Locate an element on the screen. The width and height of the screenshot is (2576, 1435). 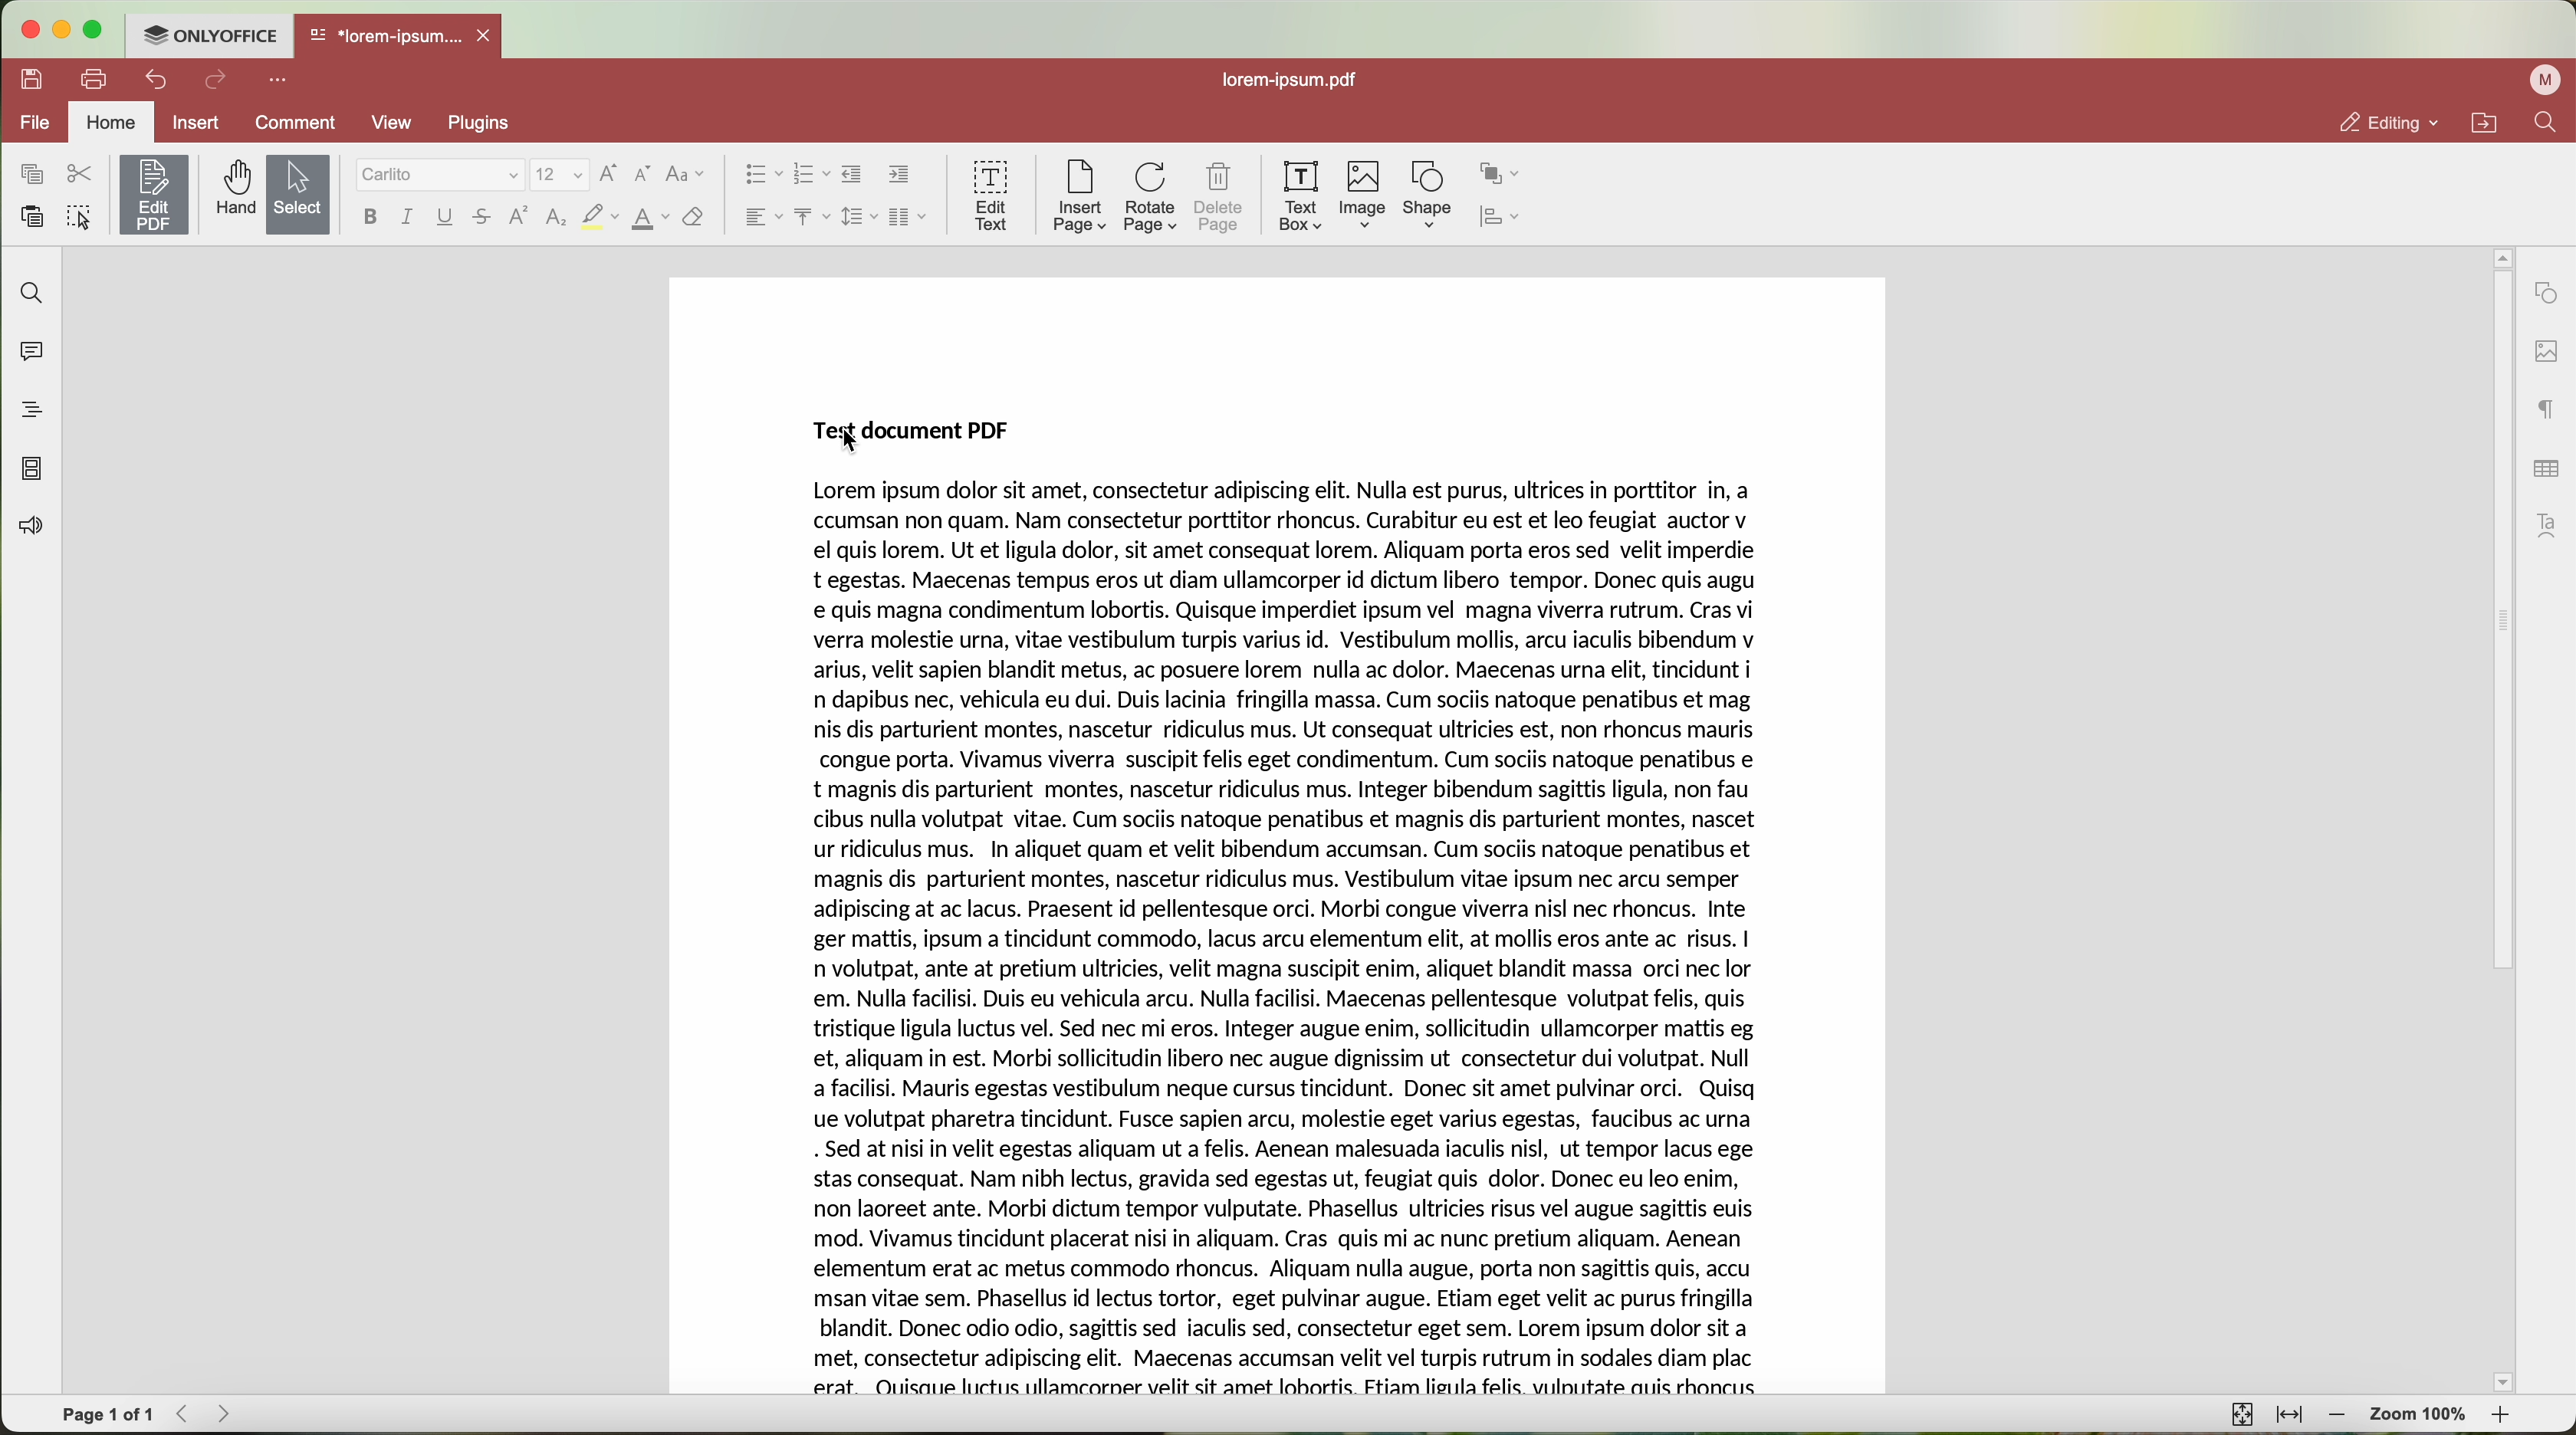
cut is located at coordinates (77, 172).